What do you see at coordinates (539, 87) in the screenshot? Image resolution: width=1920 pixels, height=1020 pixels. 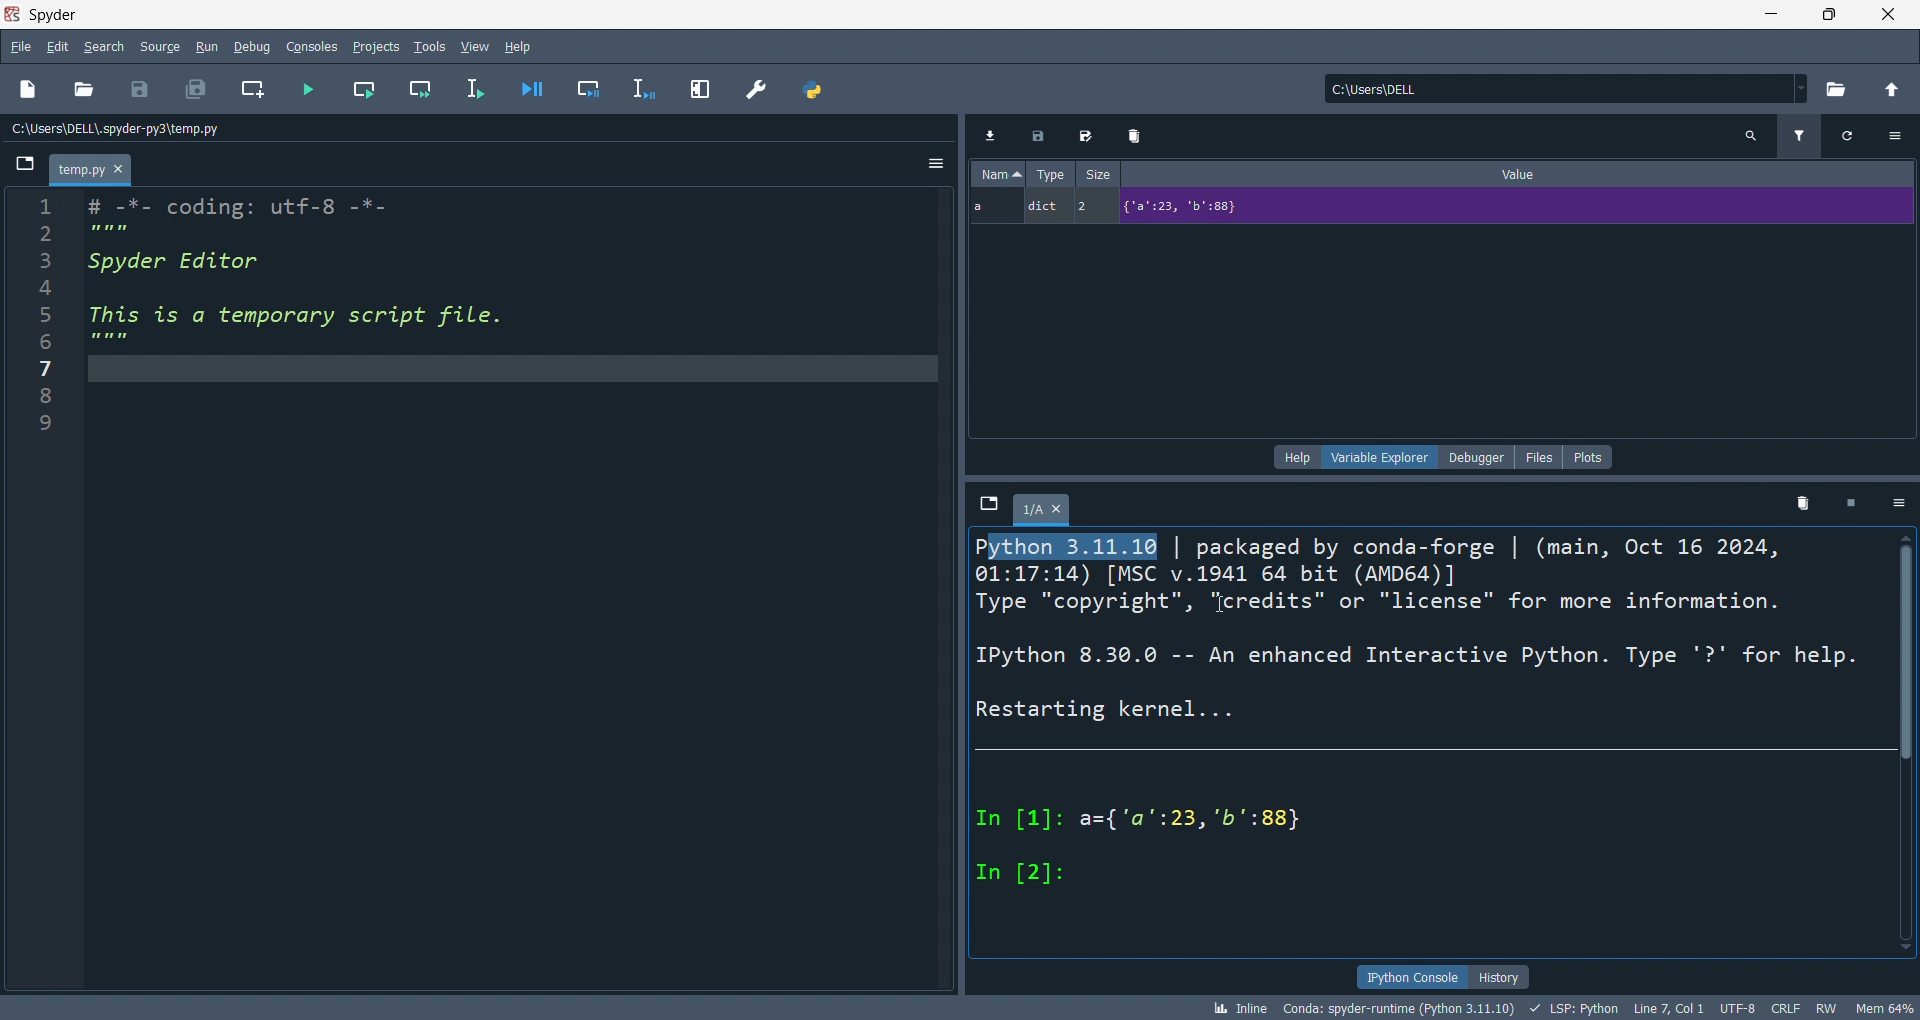 I see `debug file` at bounding box center [539, 87].